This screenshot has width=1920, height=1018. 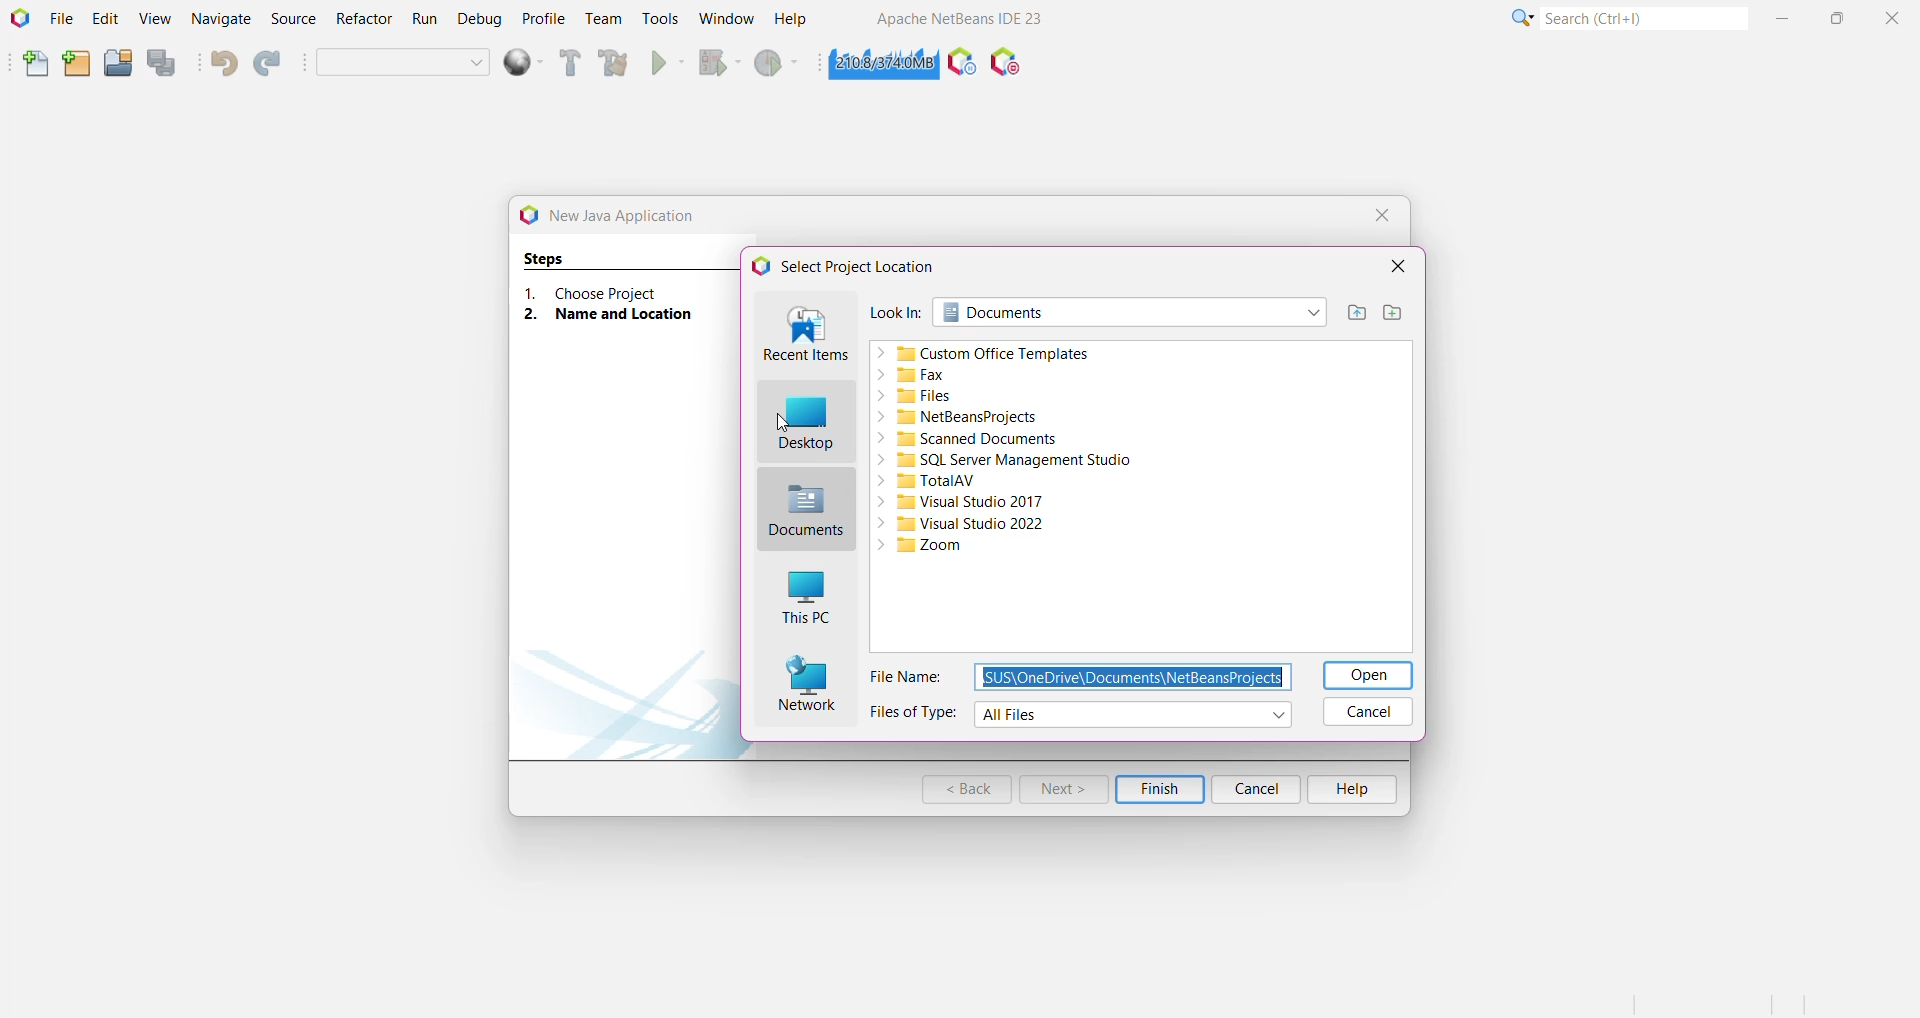 I want to click on Choose Project, so click(x=617, y=292).